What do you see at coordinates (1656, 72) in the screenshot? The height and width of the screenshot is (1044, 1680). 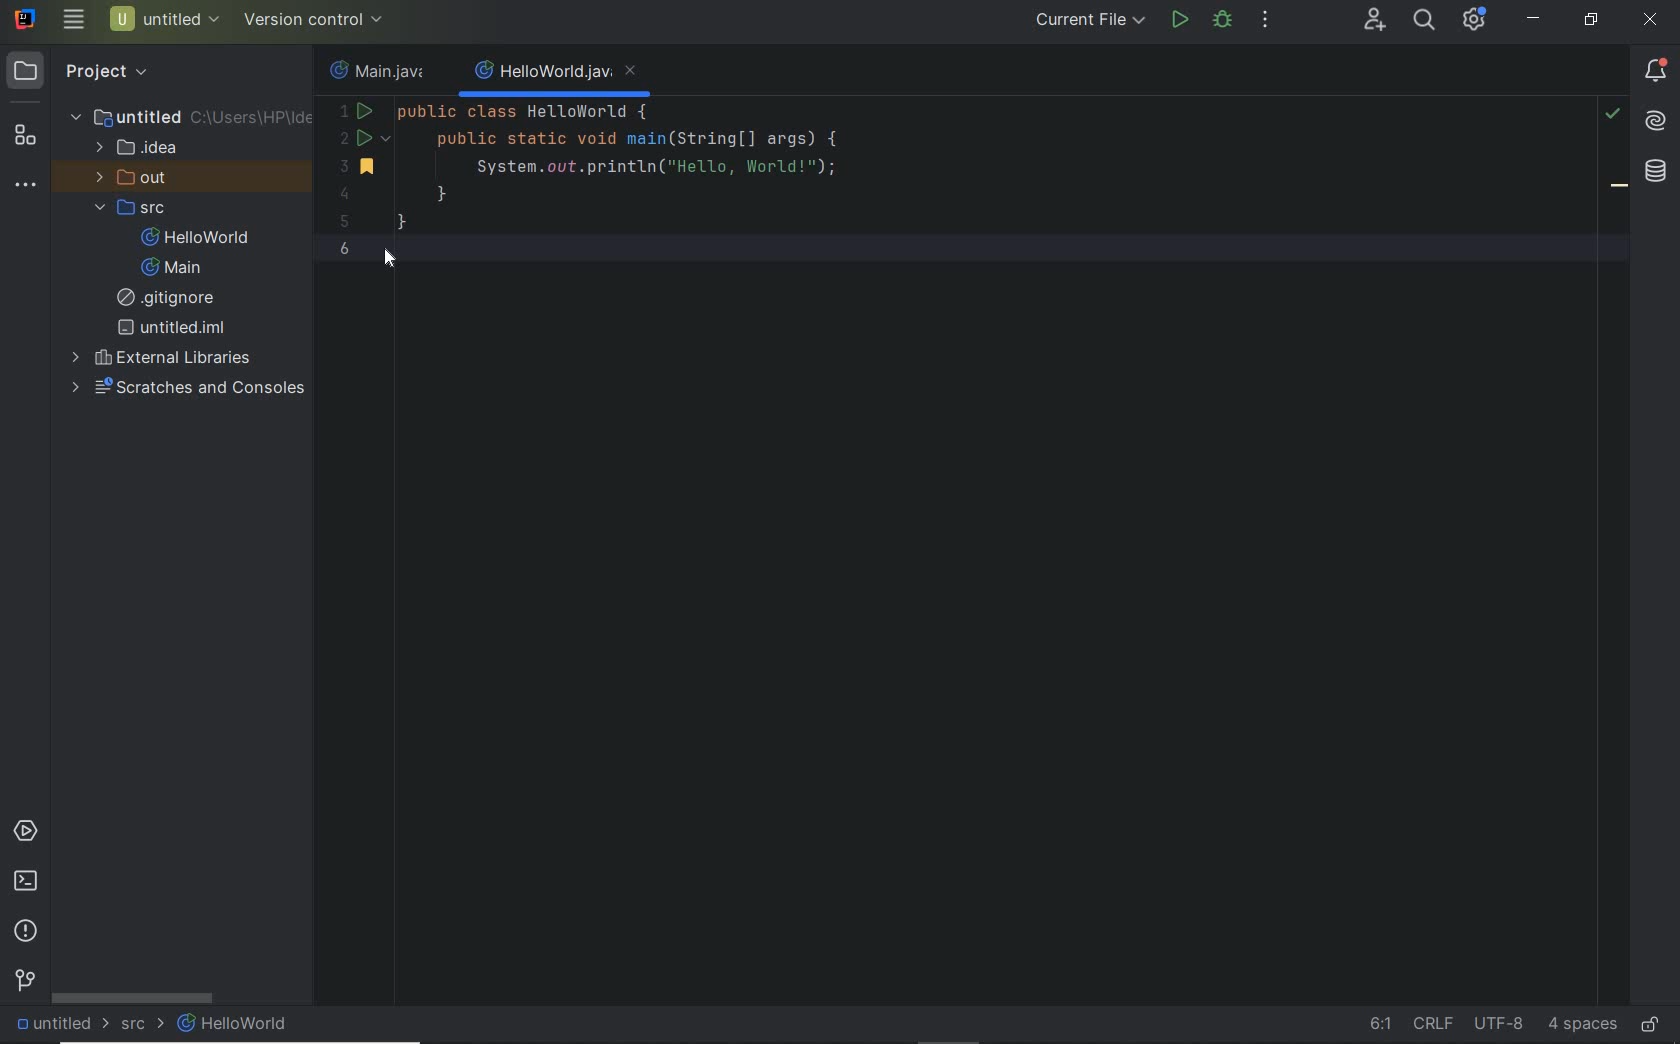 I see `Notifications` at bounding box center [1656, 72].